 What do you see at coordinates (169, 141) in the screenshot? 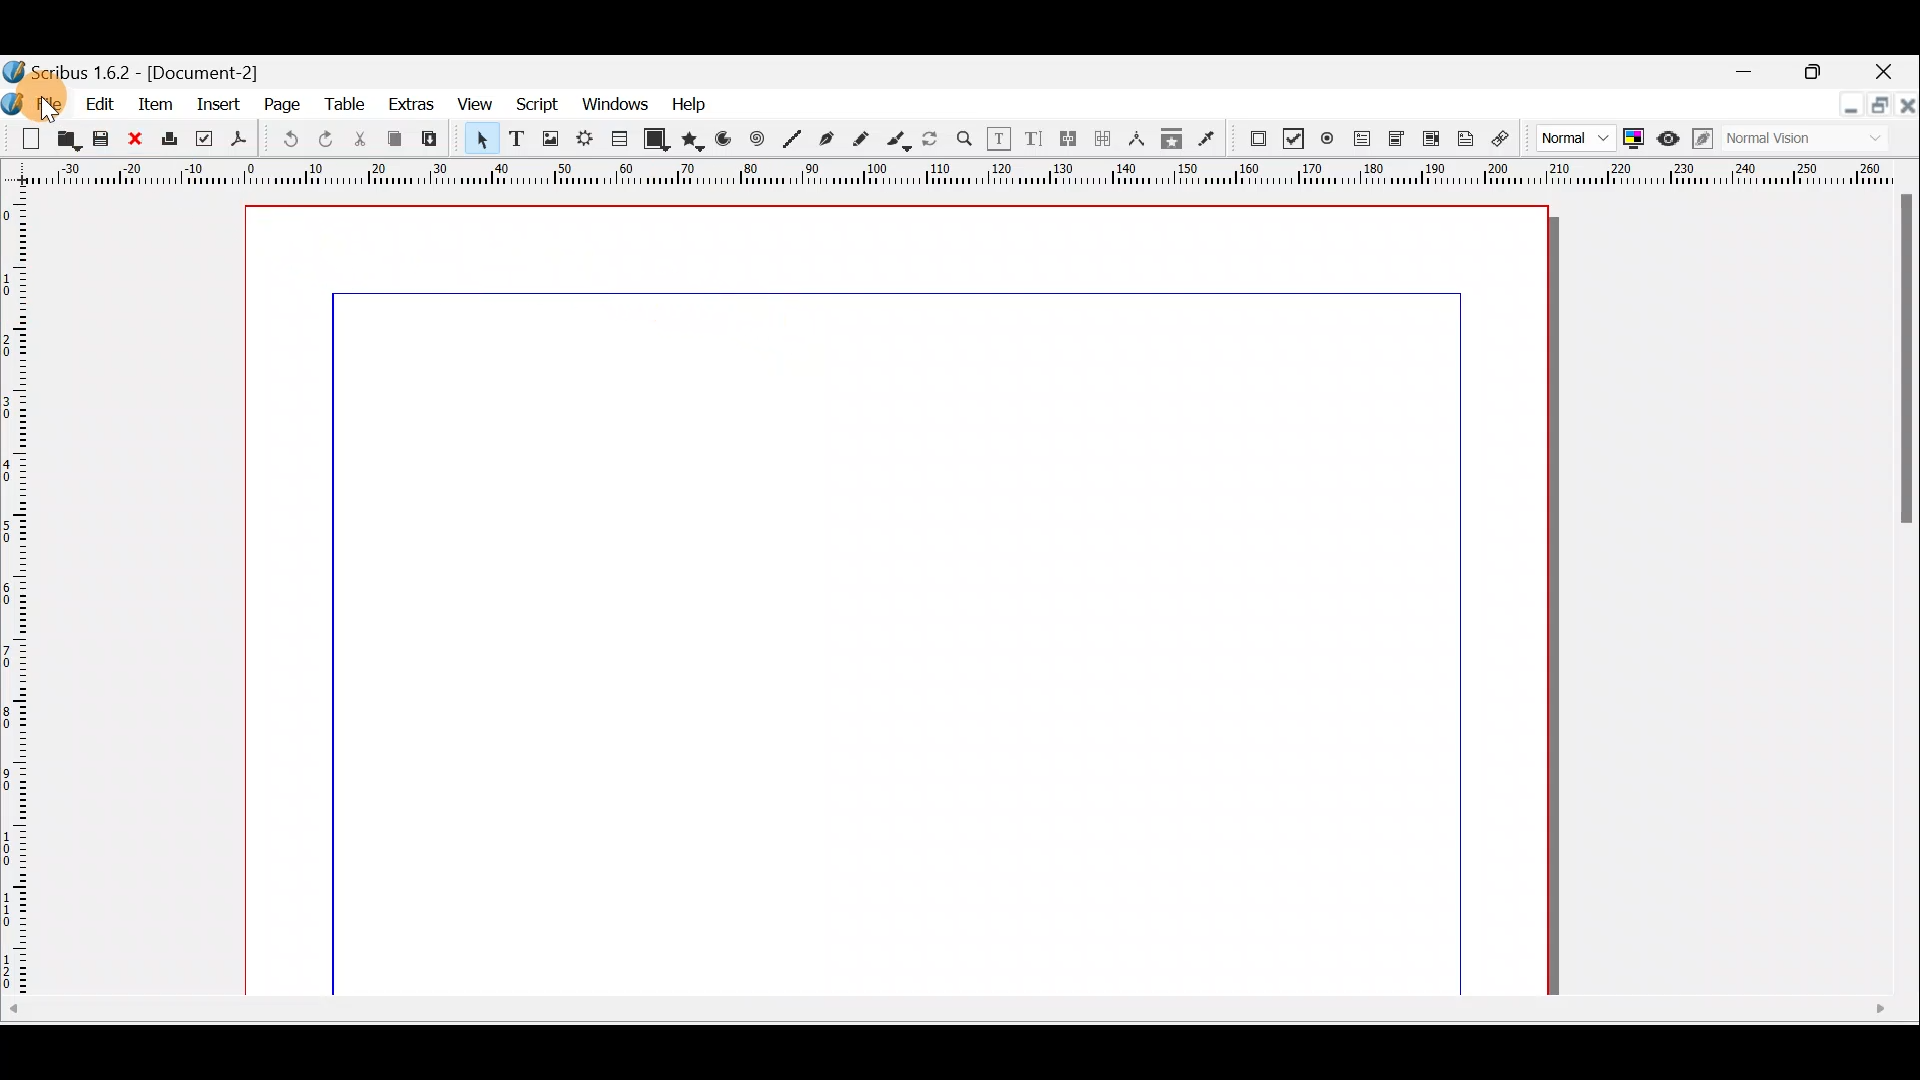
I see `Print` at bounding box center [169, 141].